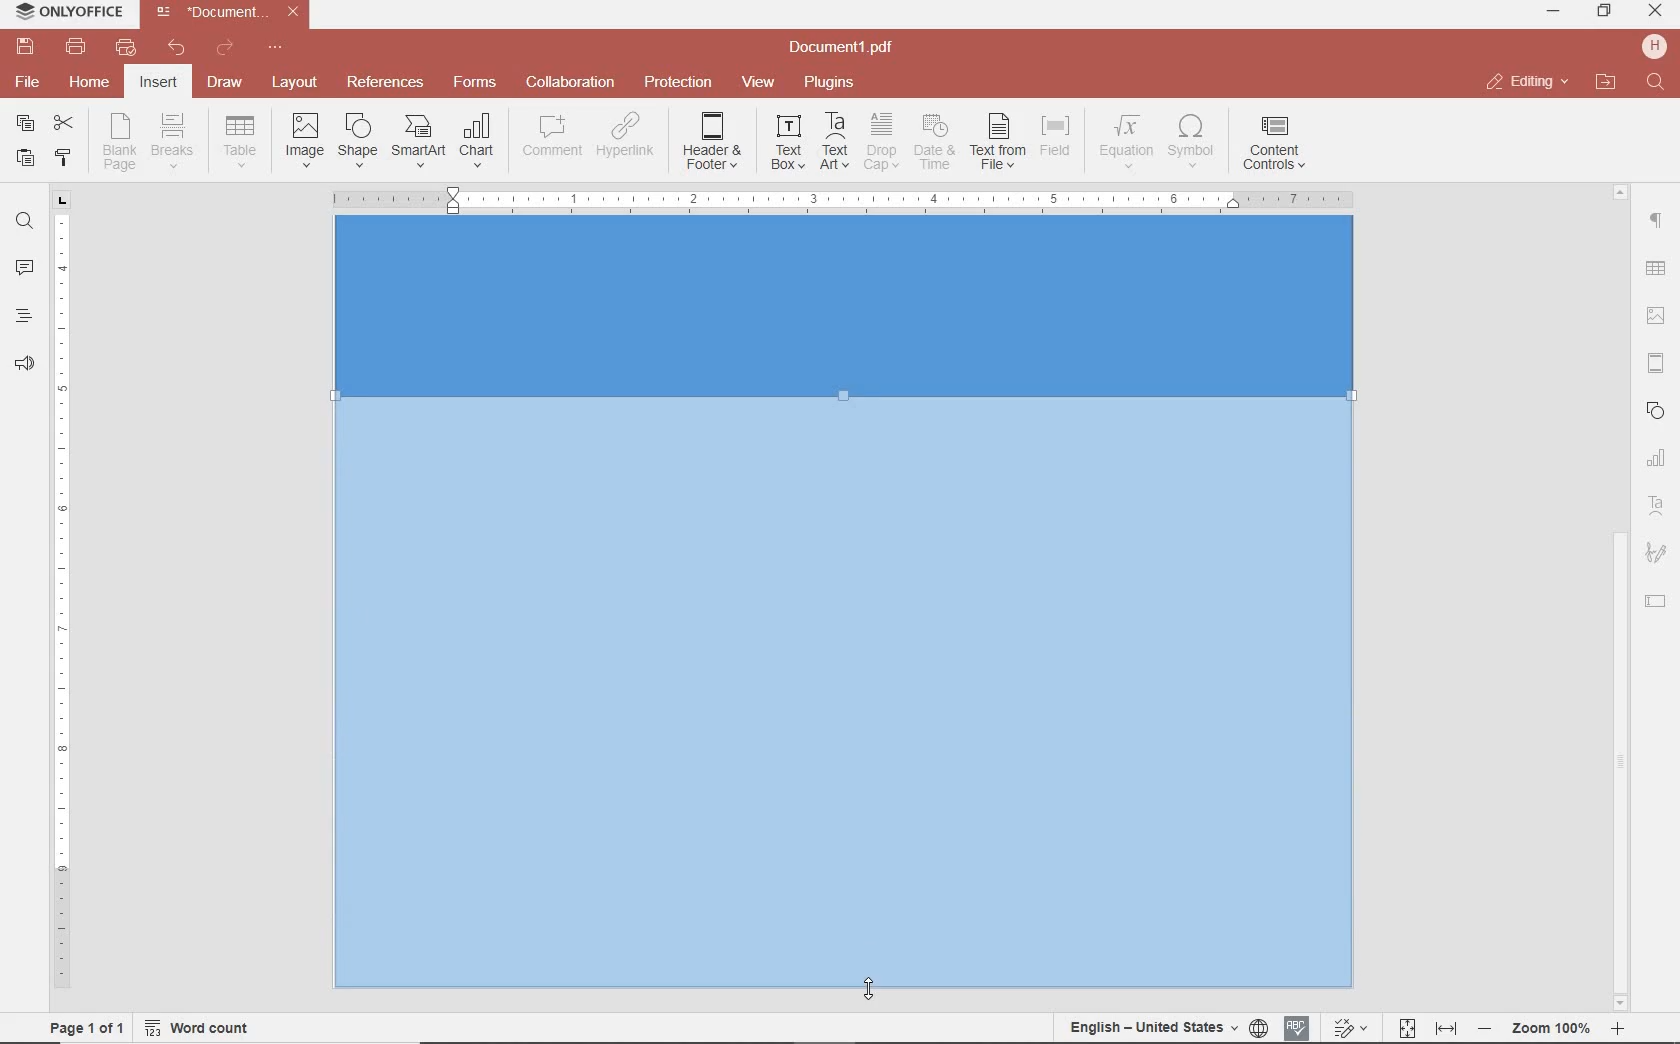  What do you see at coordinates (64, 13) in the screenshot?
I see `system name` at bounding box center [64, 13].